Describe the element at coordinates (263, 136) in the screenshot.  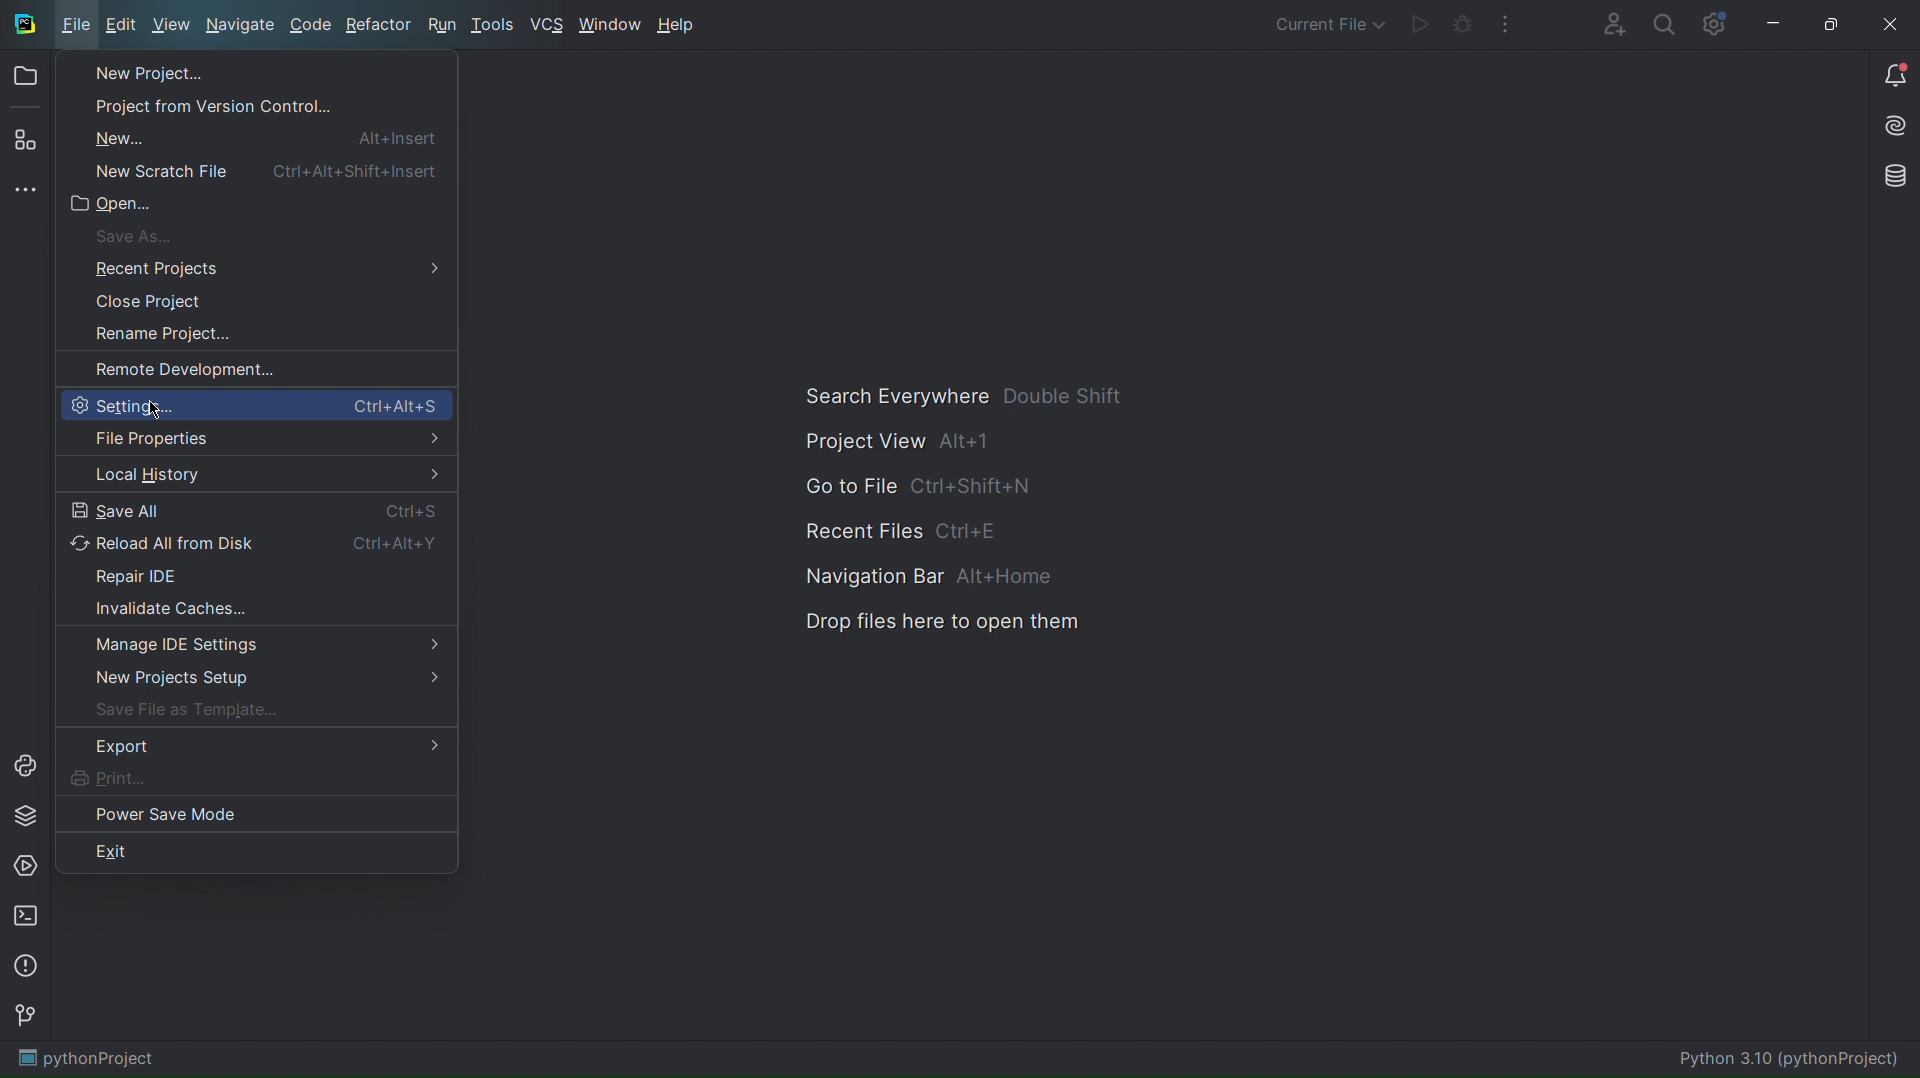
I see `New` at that location.